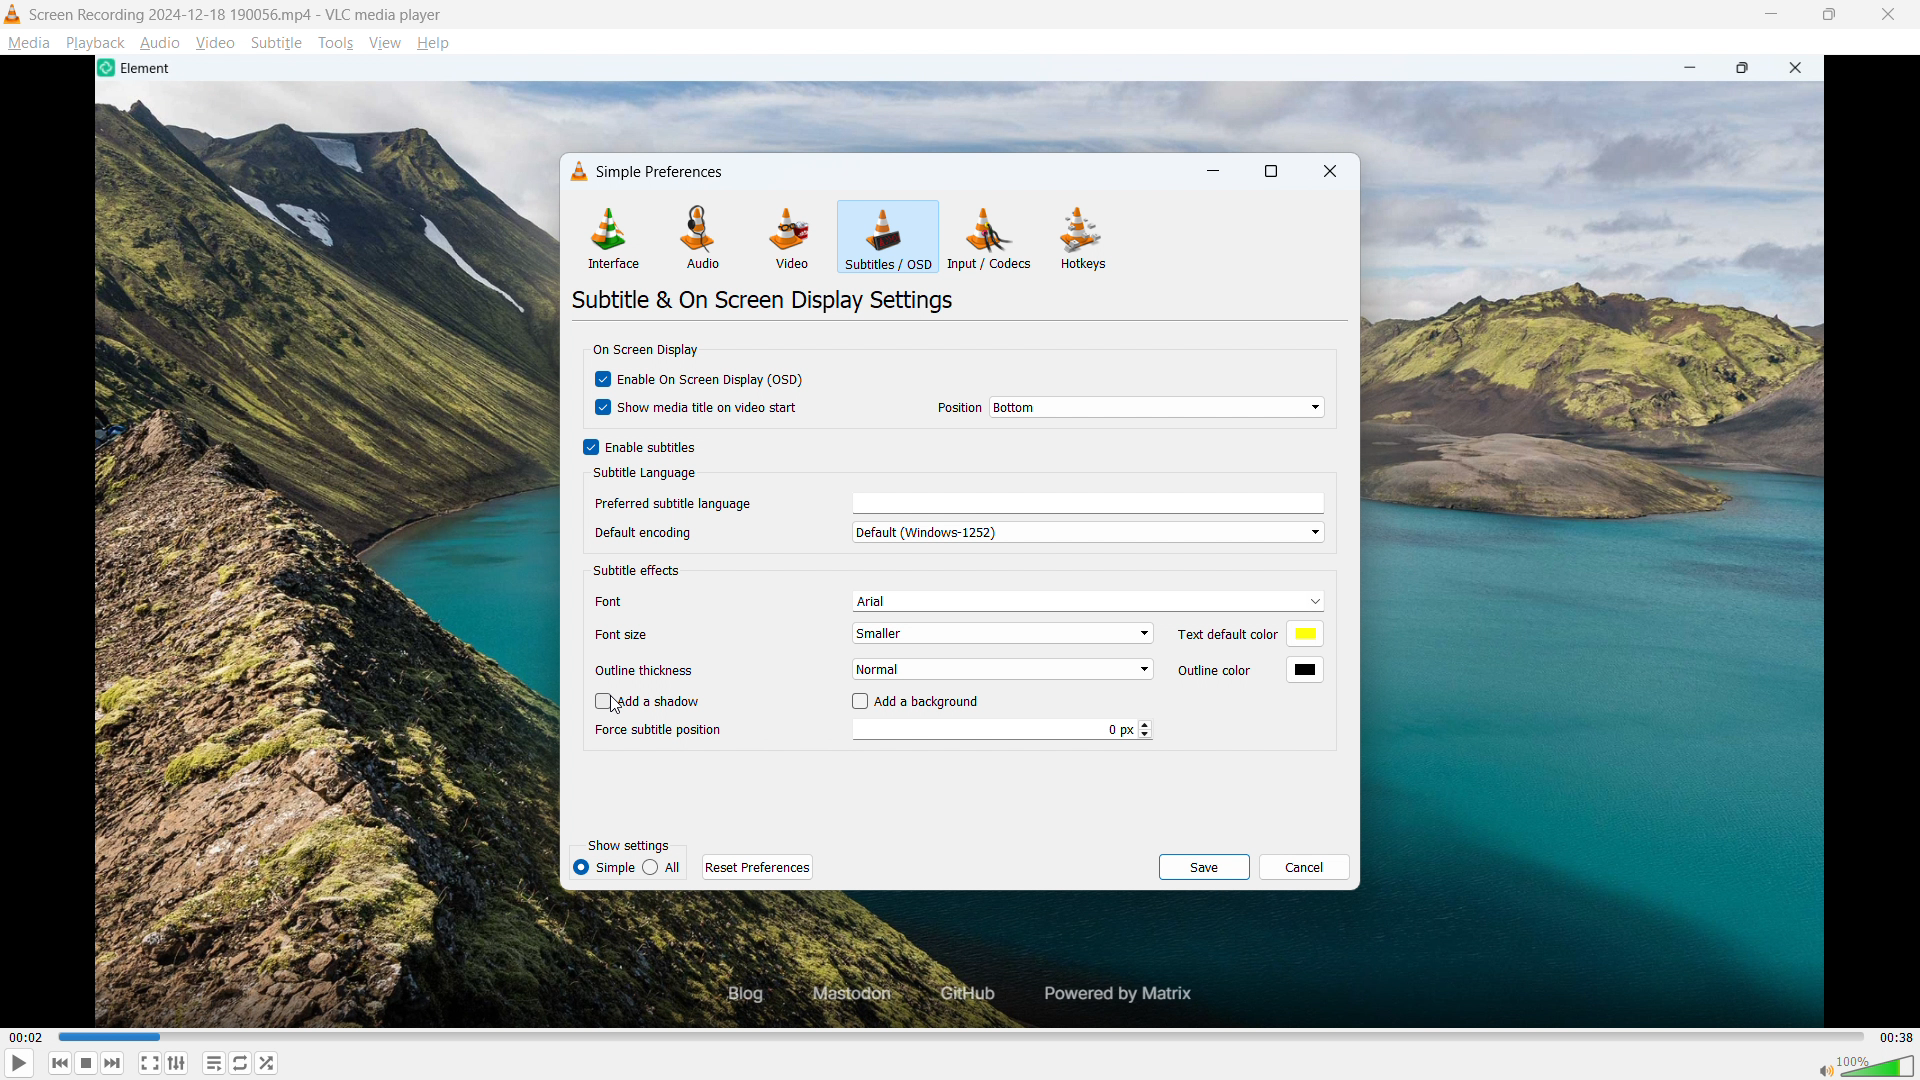 The height and width of the screenshot is (1080, 1920). I want to click on VLC Logo , so click(12, 14).